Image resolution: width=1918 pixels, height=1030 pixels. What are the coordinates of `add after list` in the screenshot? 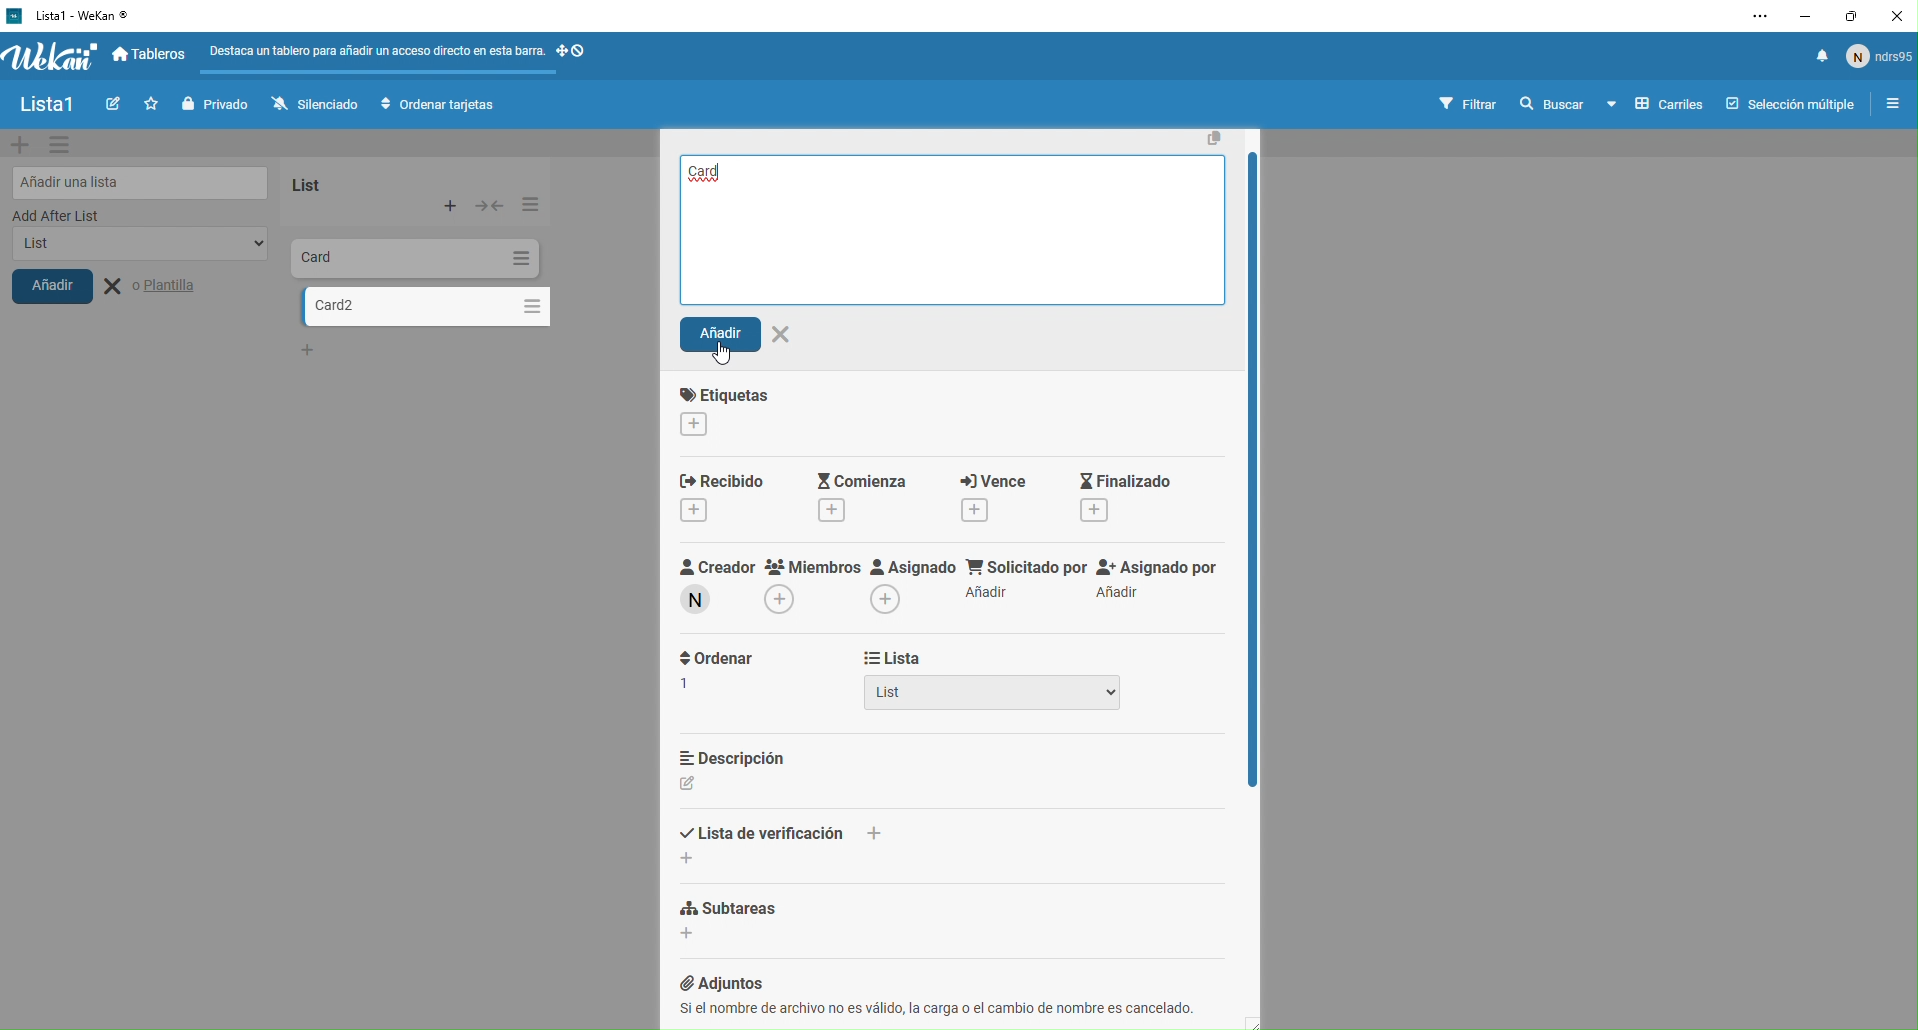 It's located at (118, 216).